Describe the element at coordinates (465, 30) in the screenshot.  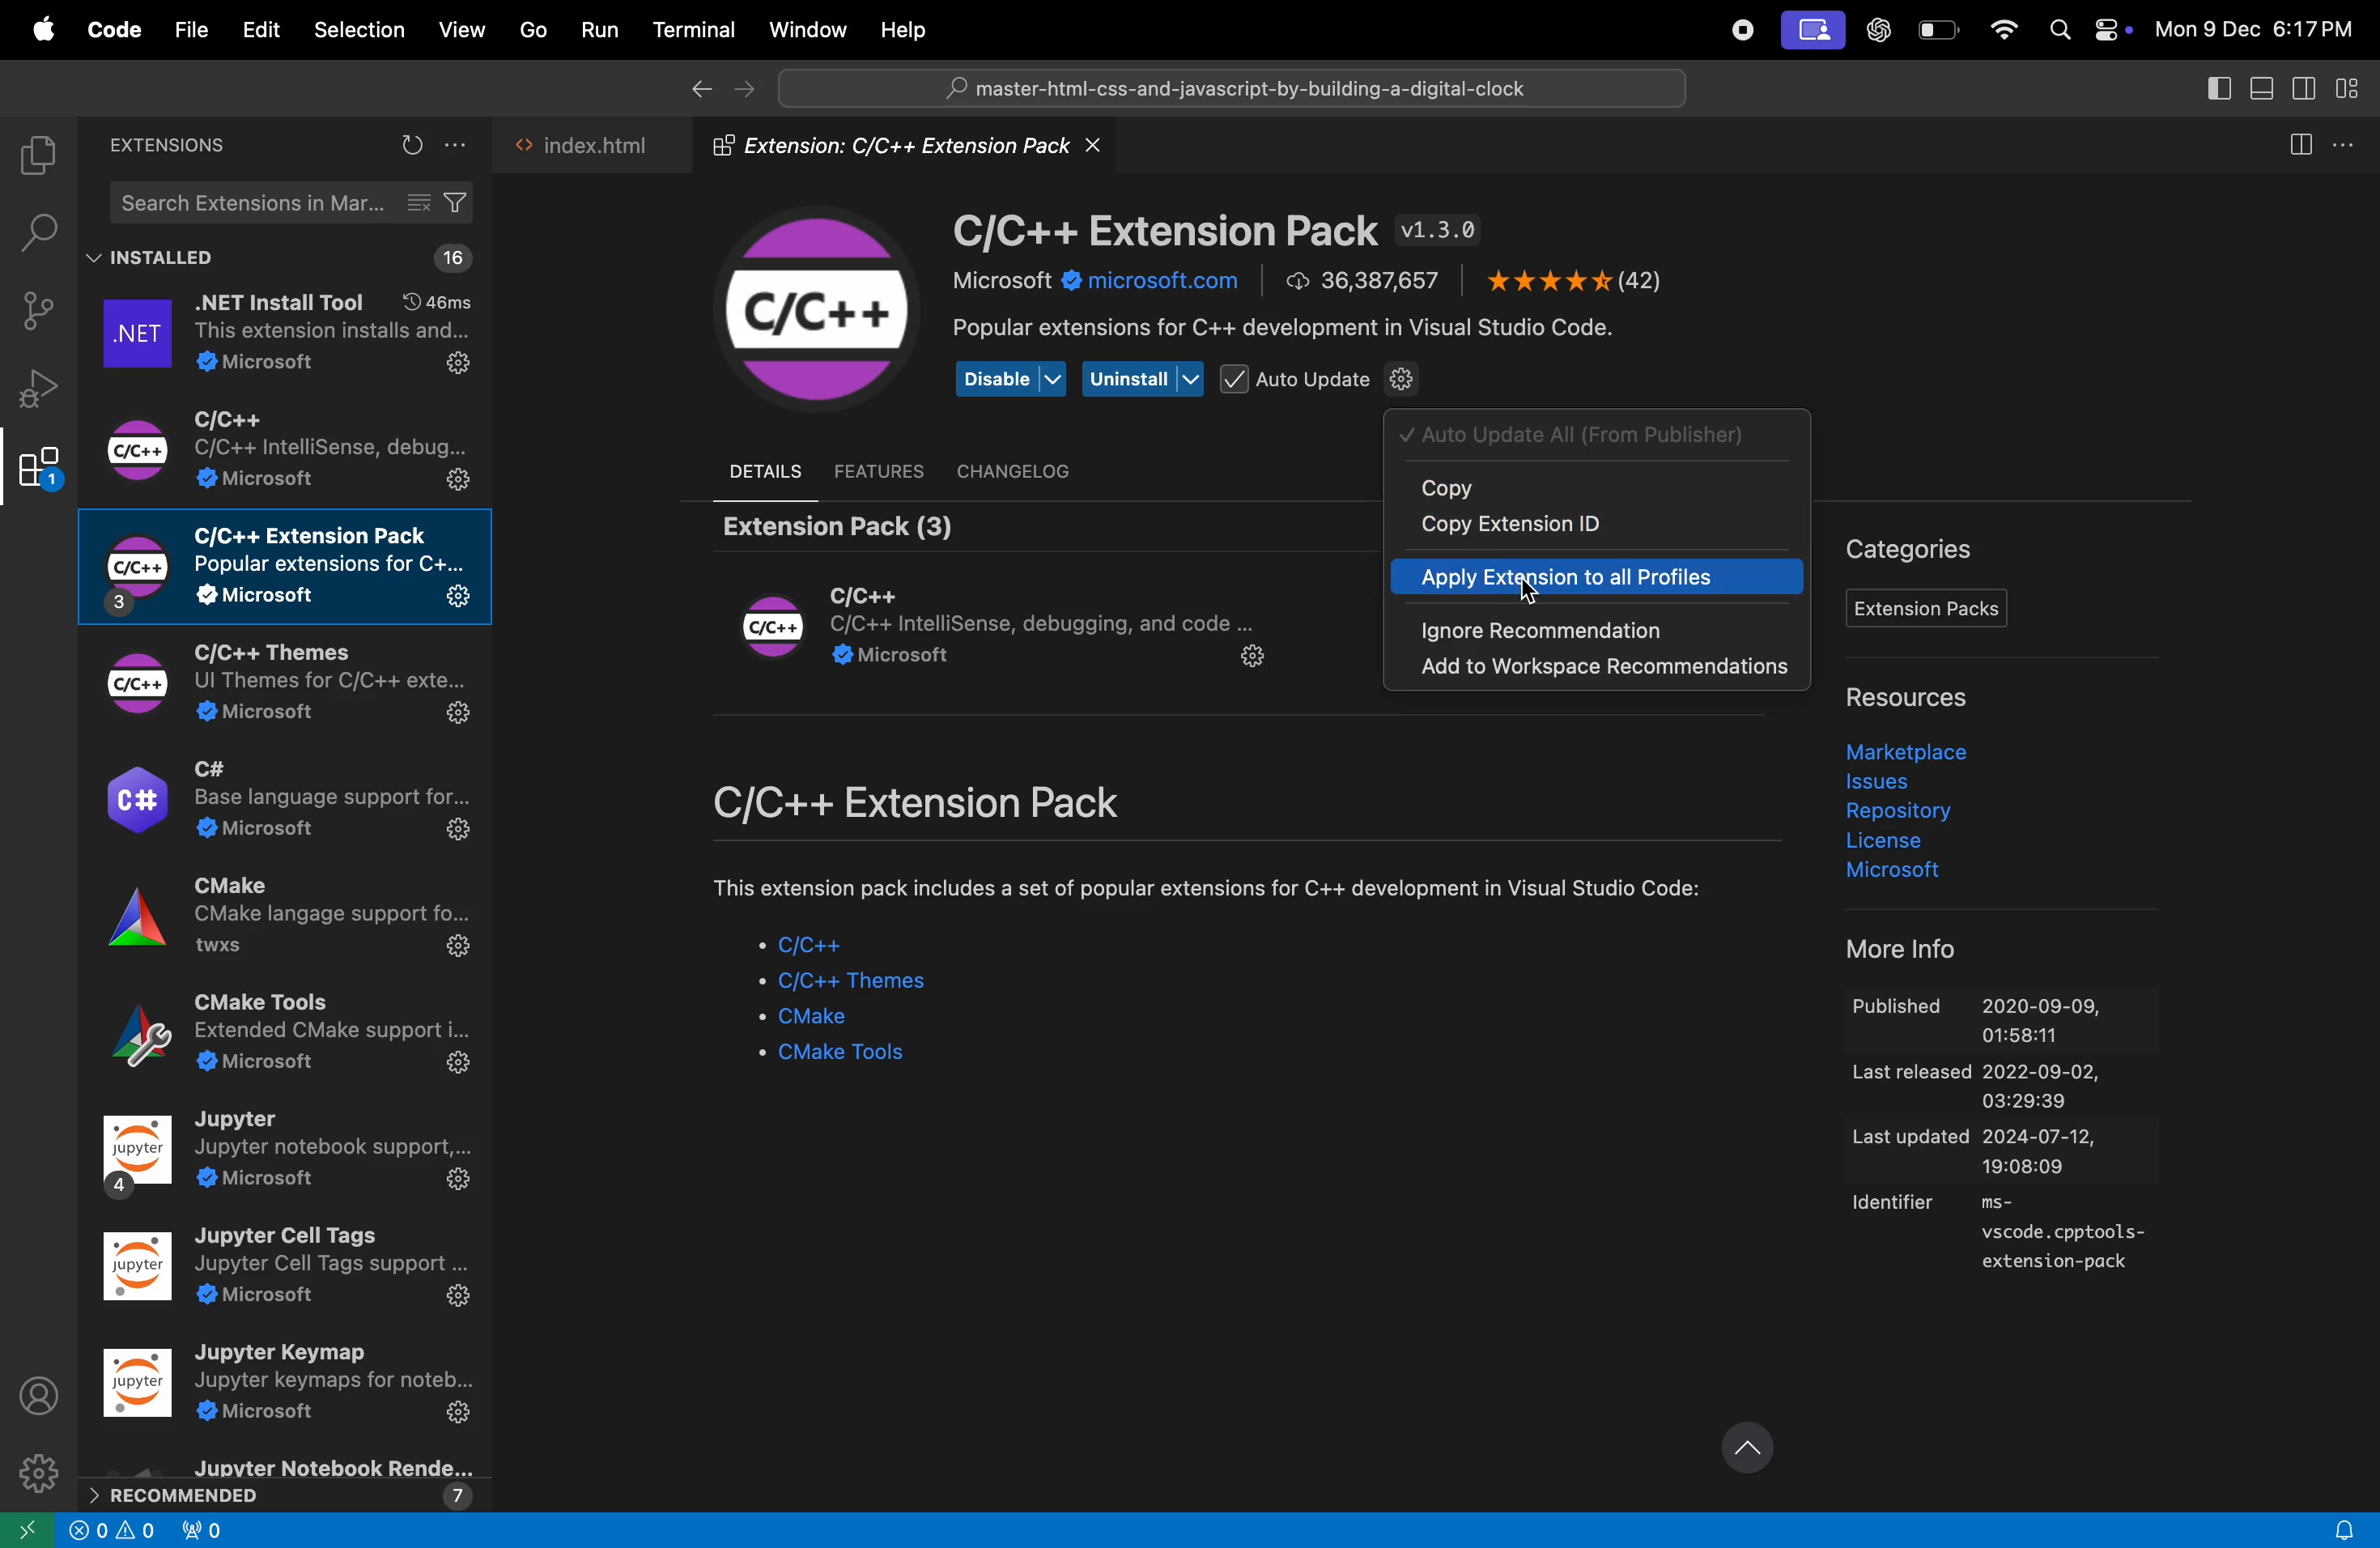
I see `View` at that location.